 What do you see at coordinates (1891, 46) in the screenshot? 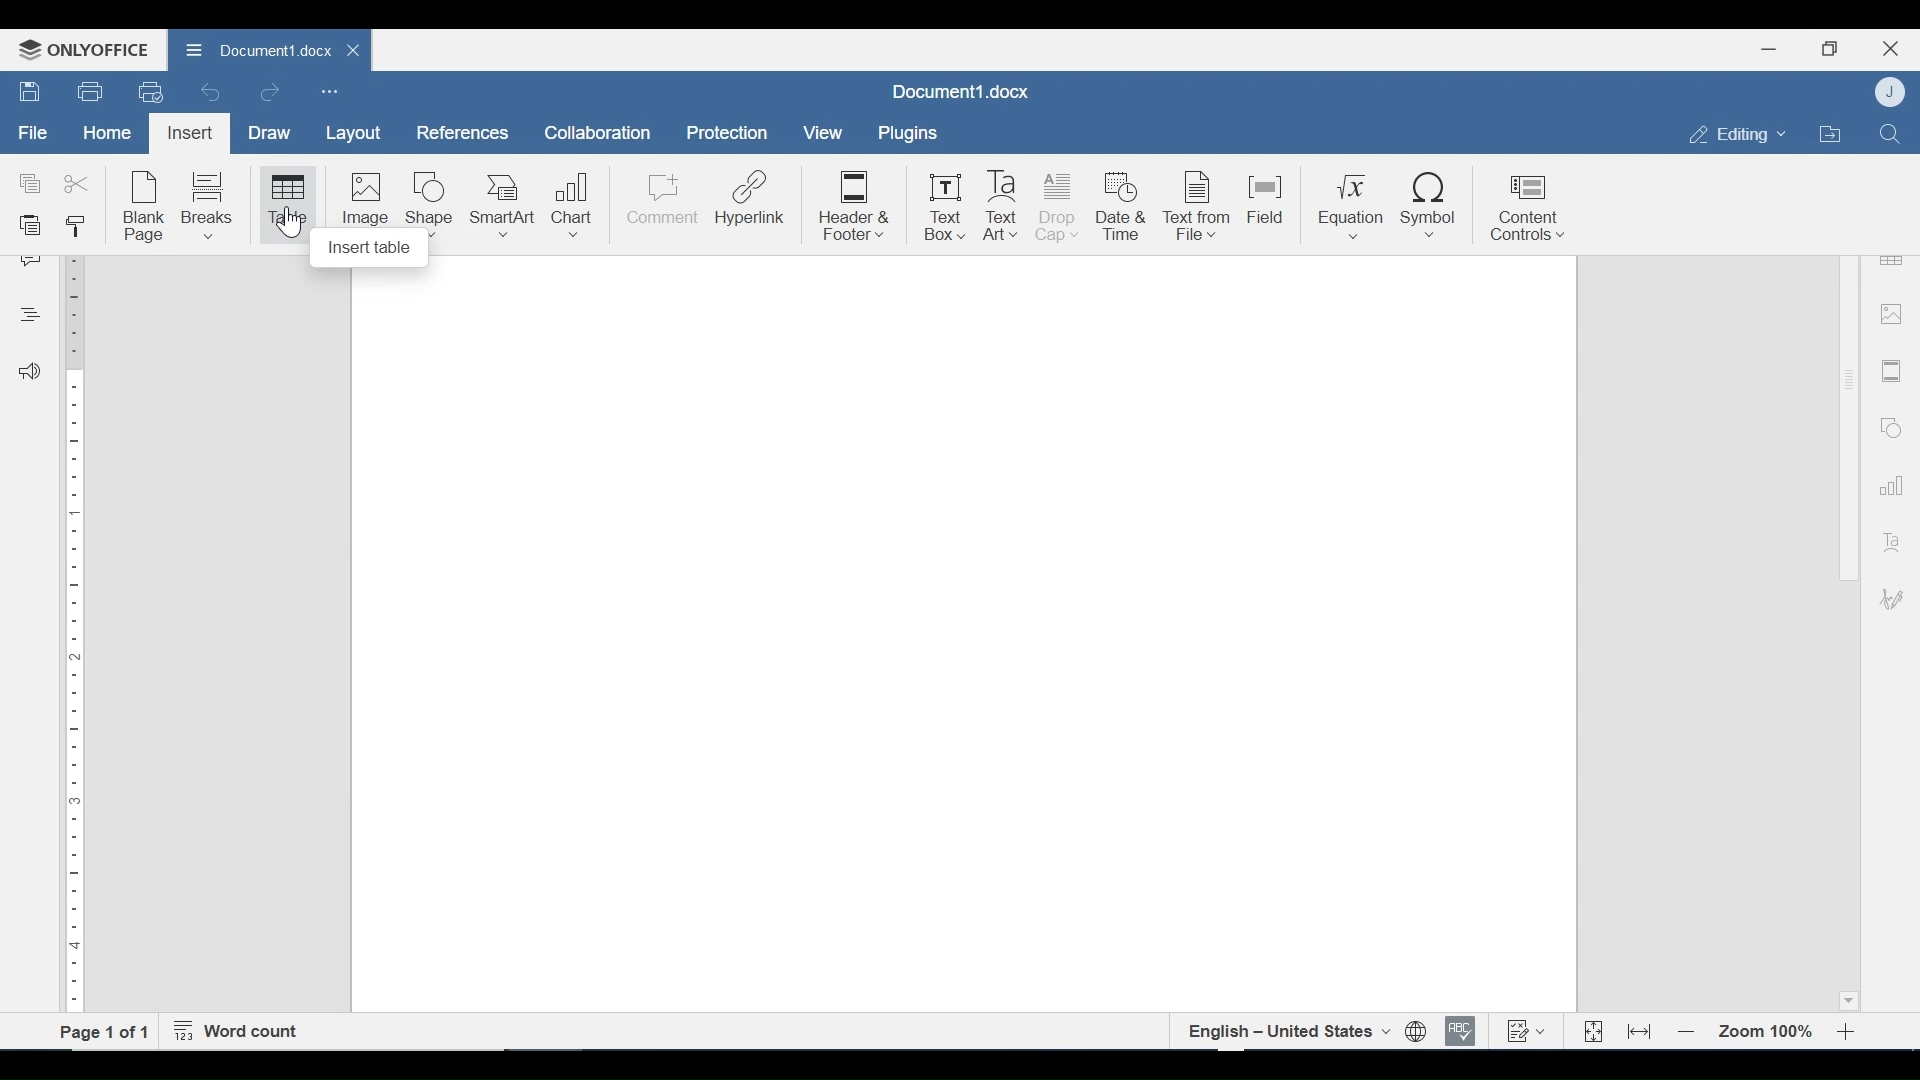
I see `Close` at bounding box center [1891, 46].